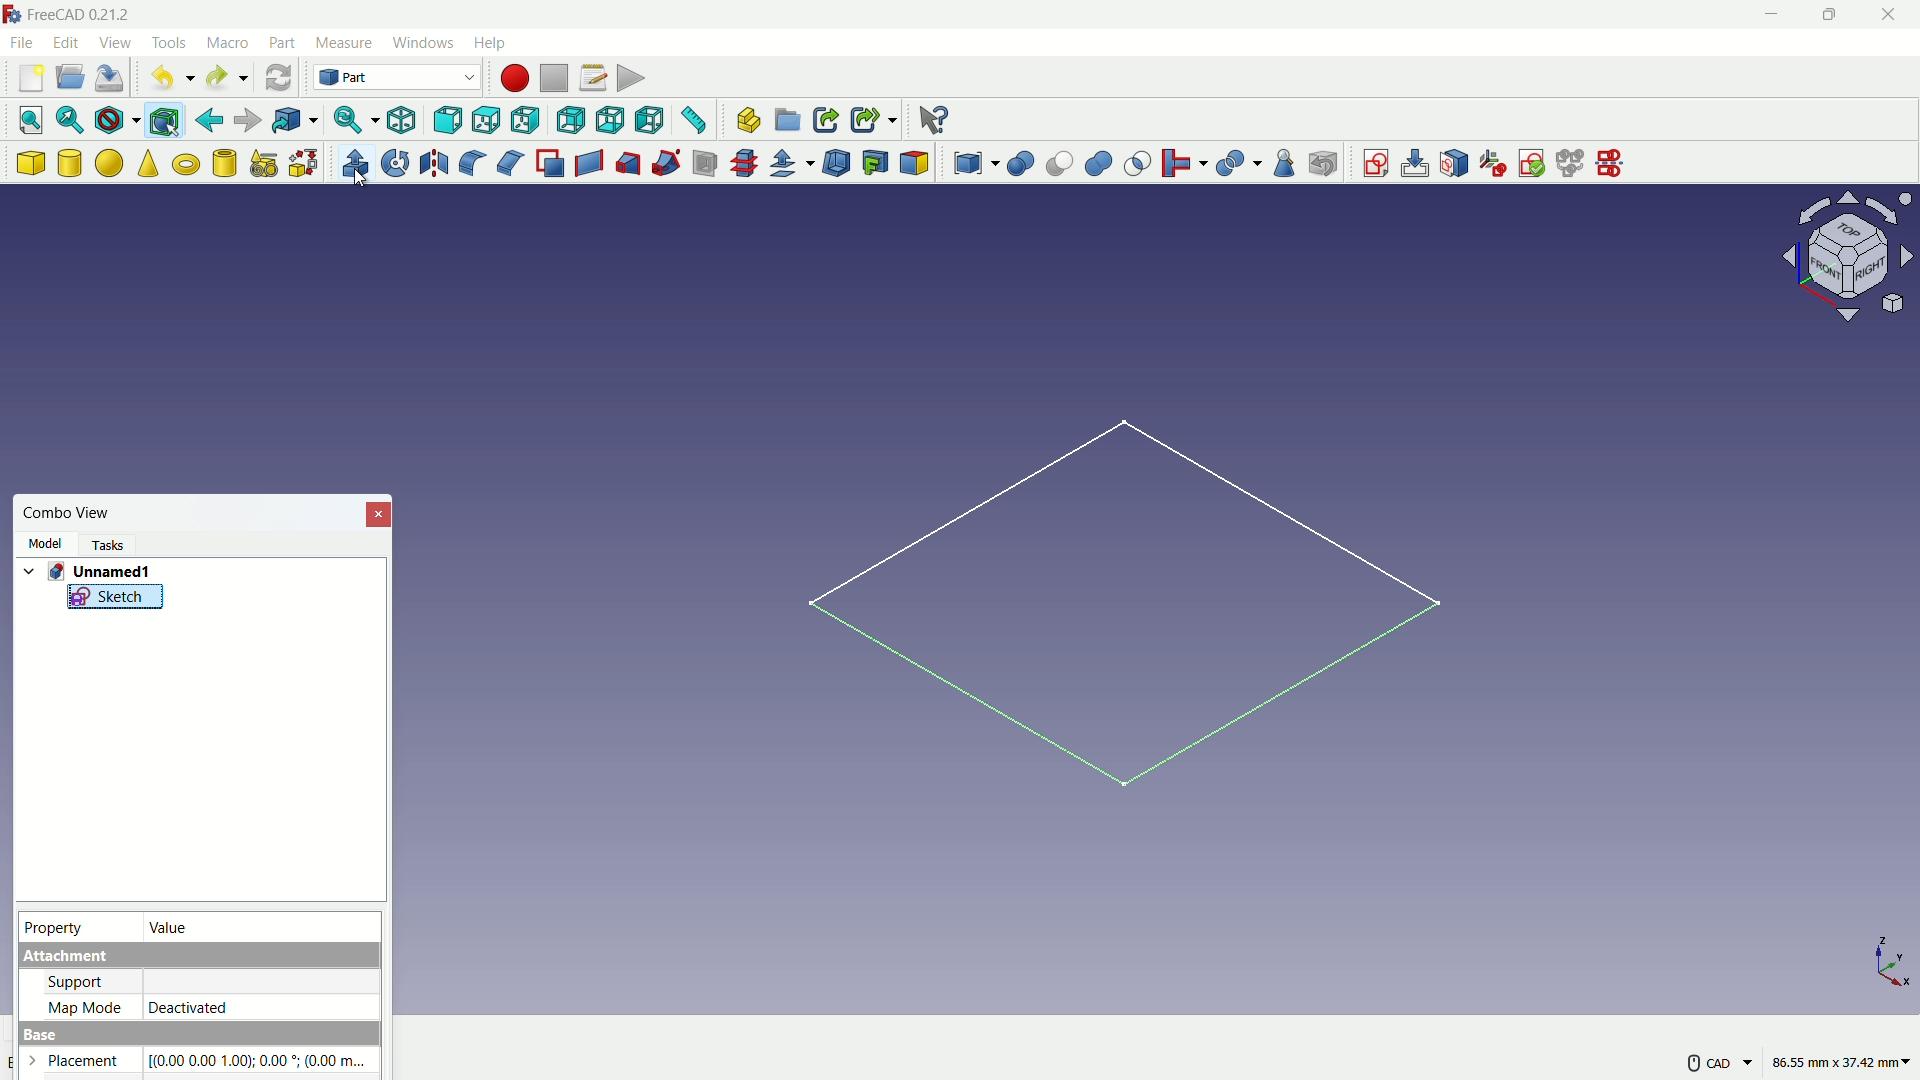 Image resolution: width=1920 pixels, height=1080 pixels. What do you see at coordinates (210, 121) in the screenshot?
I see `go back` at bounding box center [210, 121].